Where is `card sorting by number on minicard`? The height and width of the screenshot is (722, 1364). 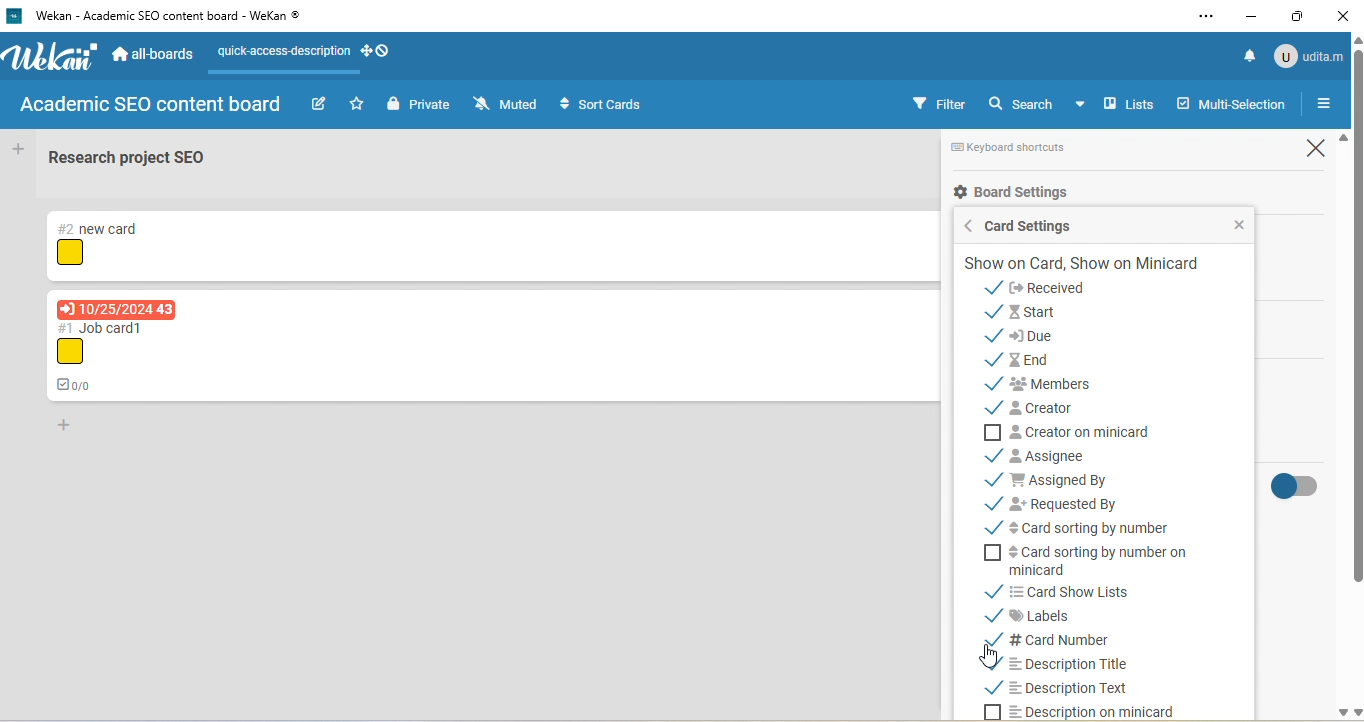 card sorting by number on minicard is located at coordinates (1107, 562).